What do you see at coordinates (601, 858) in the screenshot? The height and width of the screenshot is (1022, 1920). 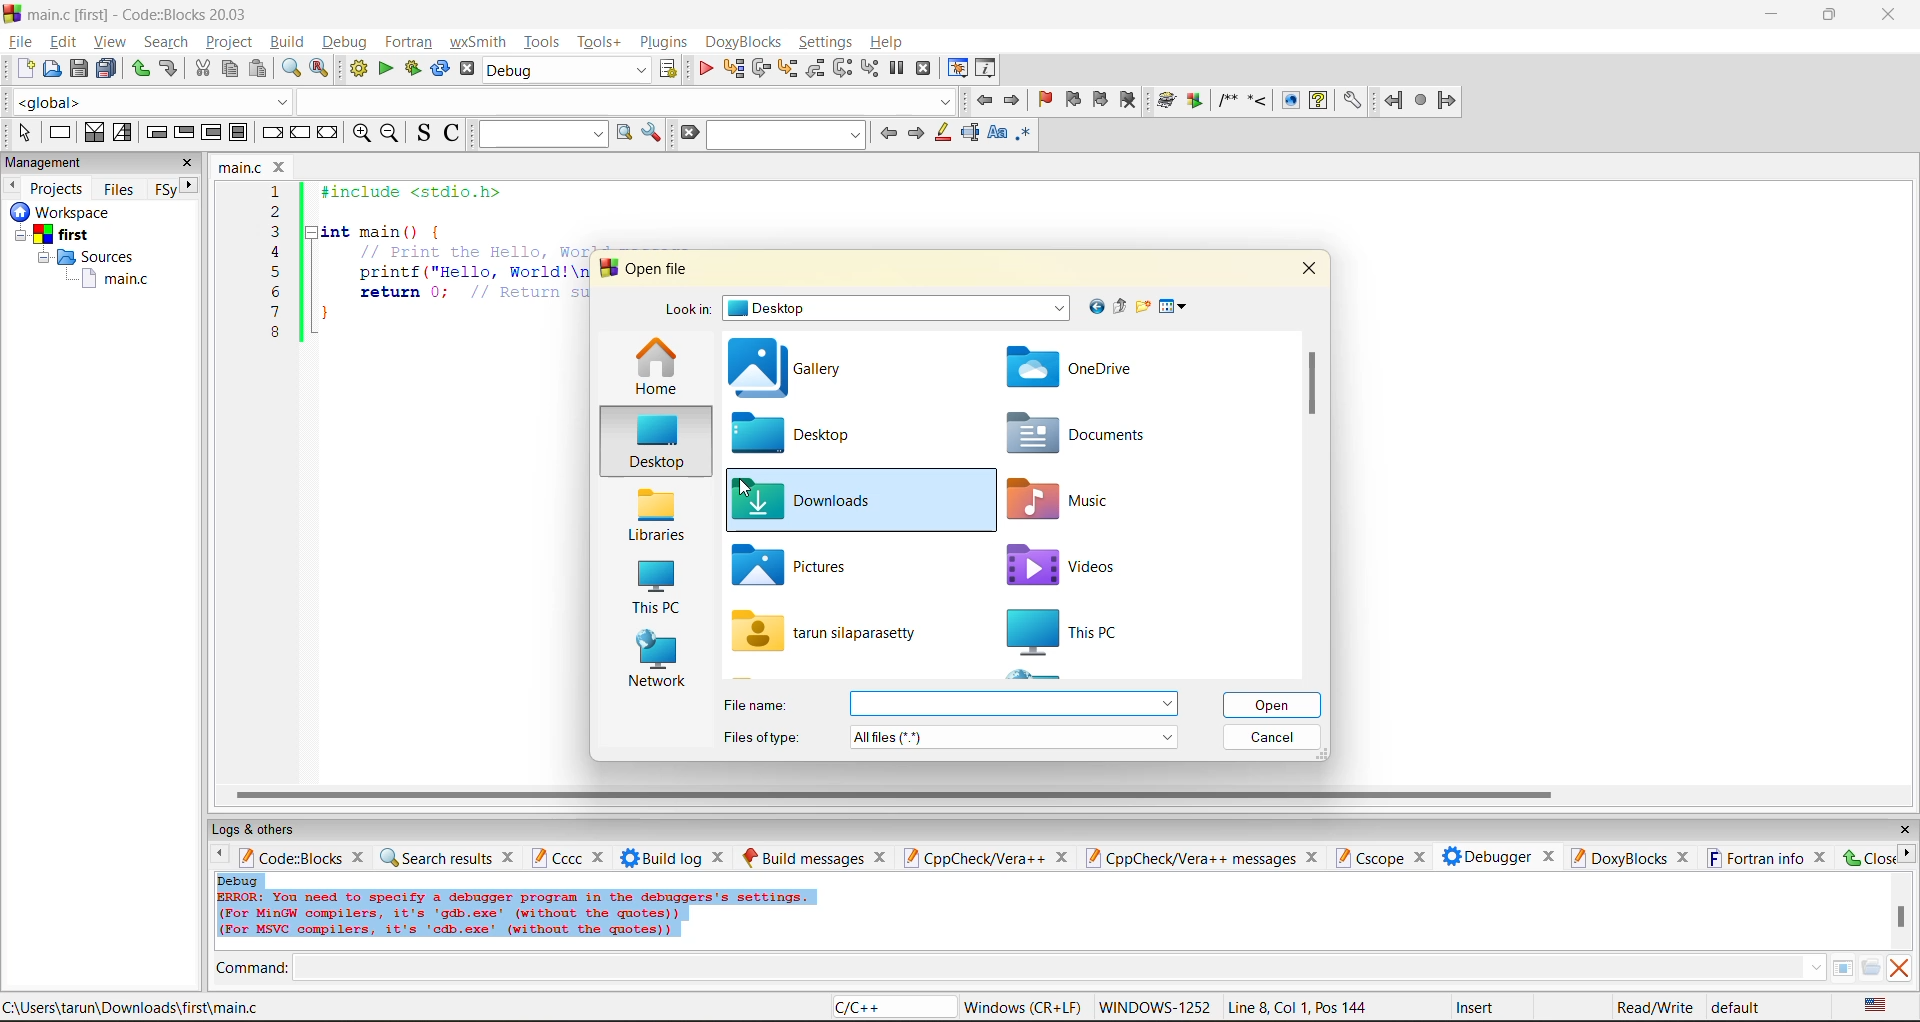 I see `close` at bounding box center [601, 858].